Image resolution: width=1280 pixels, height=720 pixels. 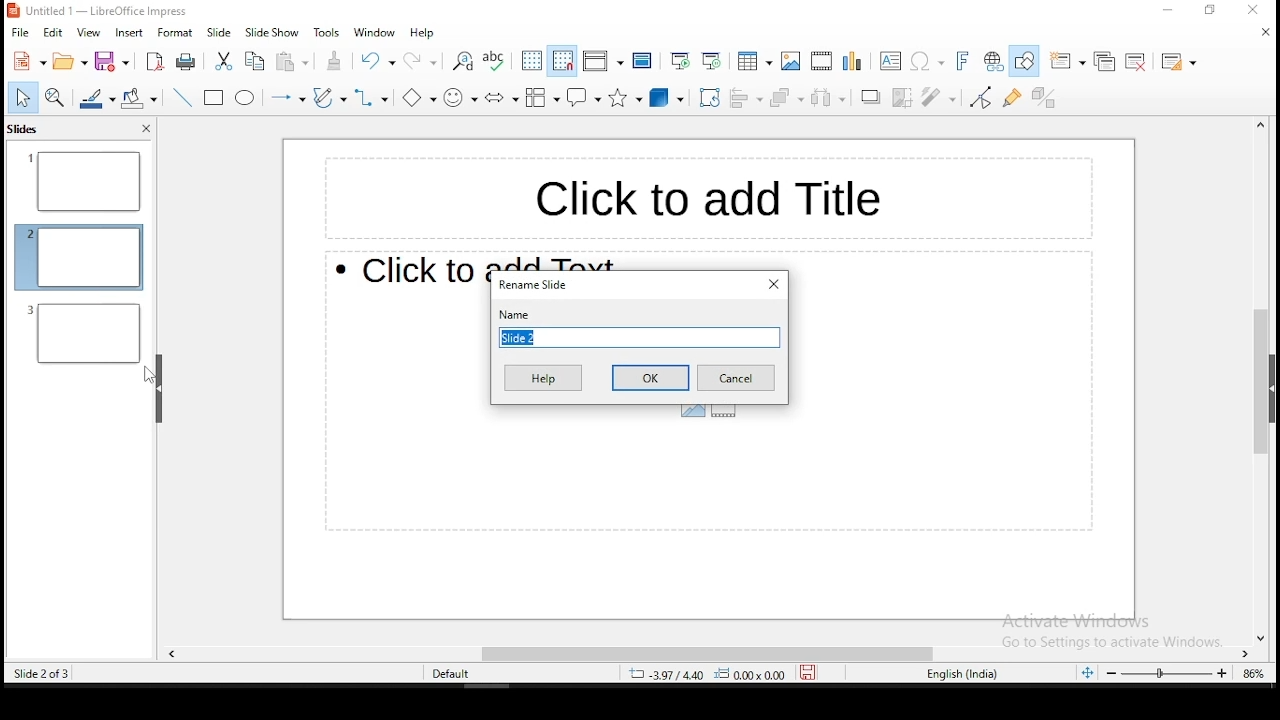 I want to click on english (india), so click(x=963, y=674).